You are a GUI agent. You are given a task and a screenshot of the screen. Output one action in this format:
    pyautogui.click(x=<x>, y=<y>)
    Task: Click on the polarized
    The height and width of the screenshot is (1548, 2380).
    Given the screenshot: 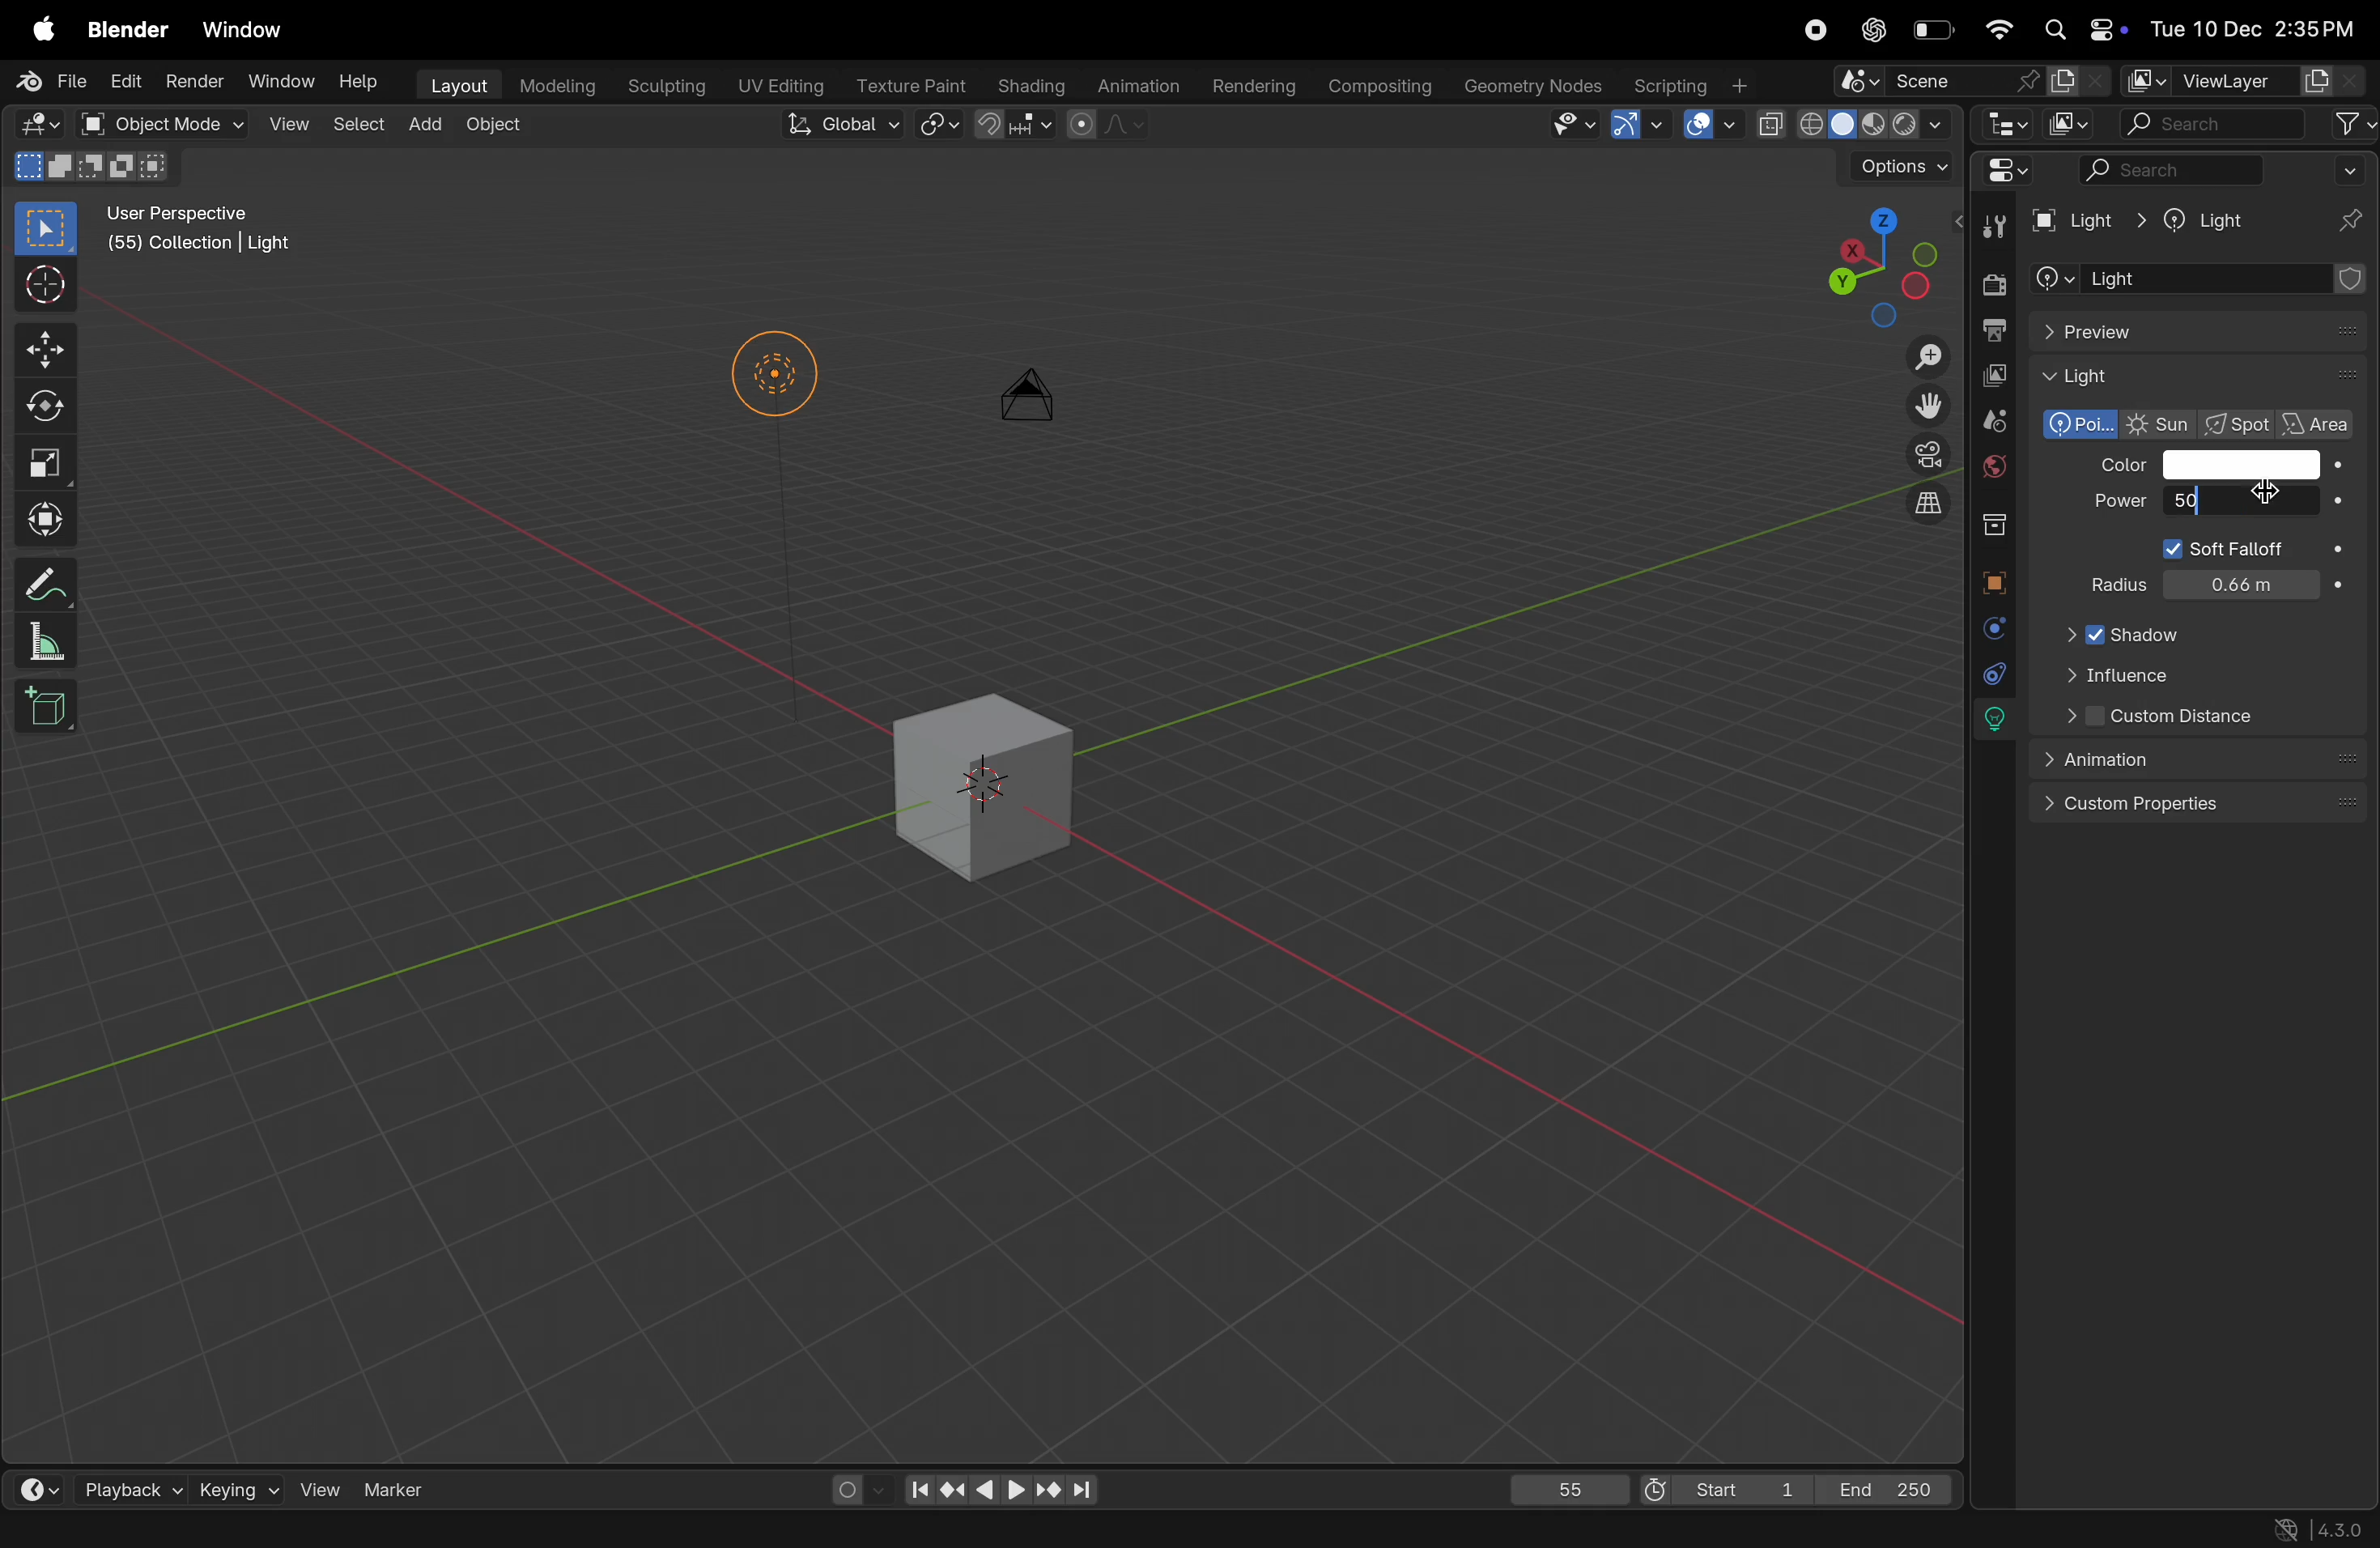 What is the action you would take?
    pyautogui.click(x=2079, y=425)
    